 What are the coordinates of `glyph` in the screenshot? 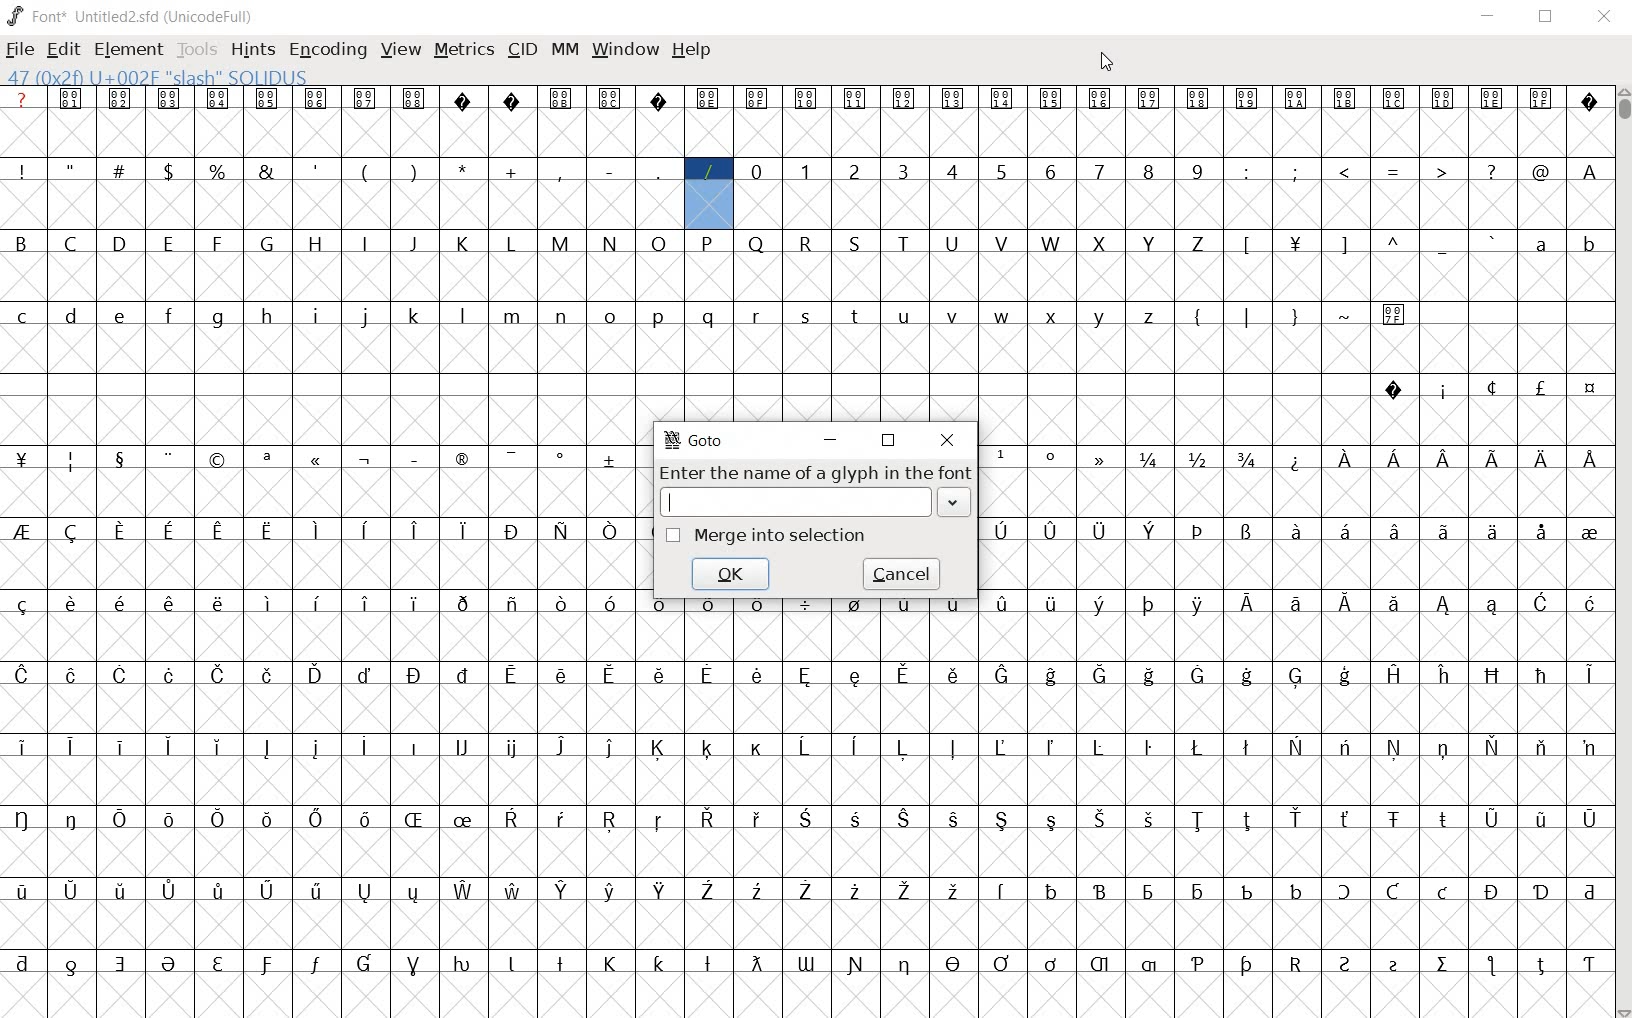 It's located at (1589, 749).